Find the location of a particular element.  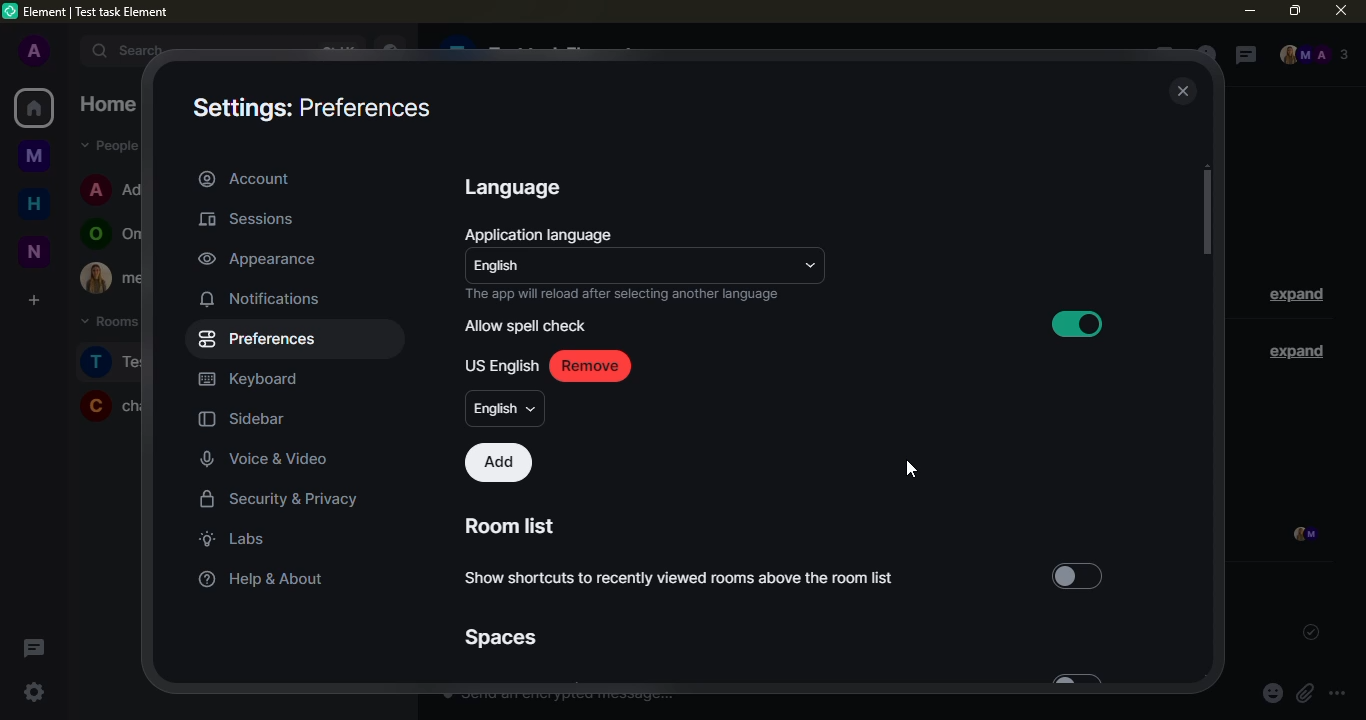

add is located at coordinates (501, 462).